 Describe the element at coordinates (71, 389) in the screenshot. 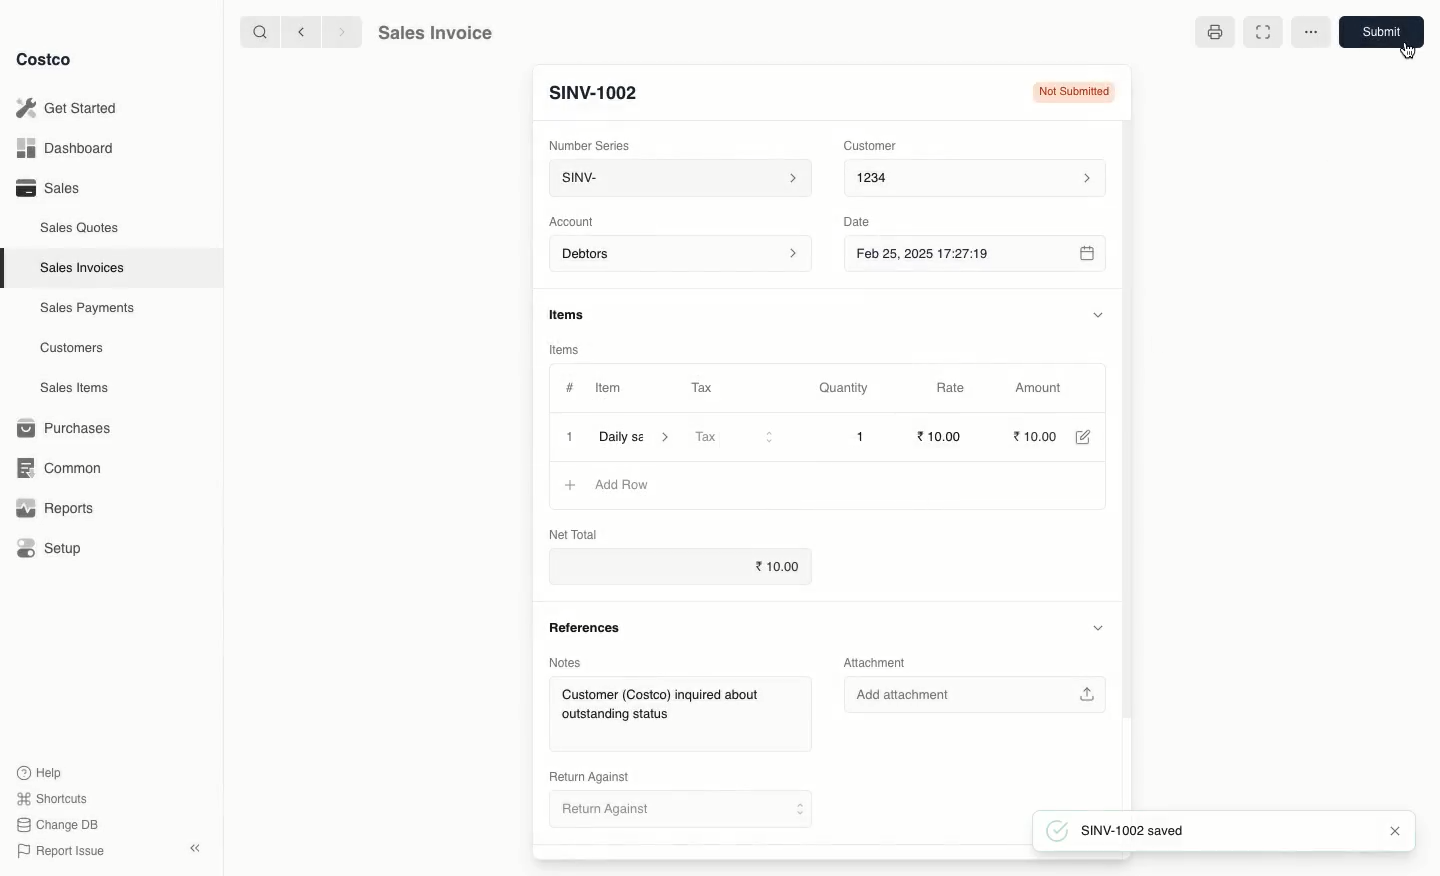

I see `Sales Items.` at that location.